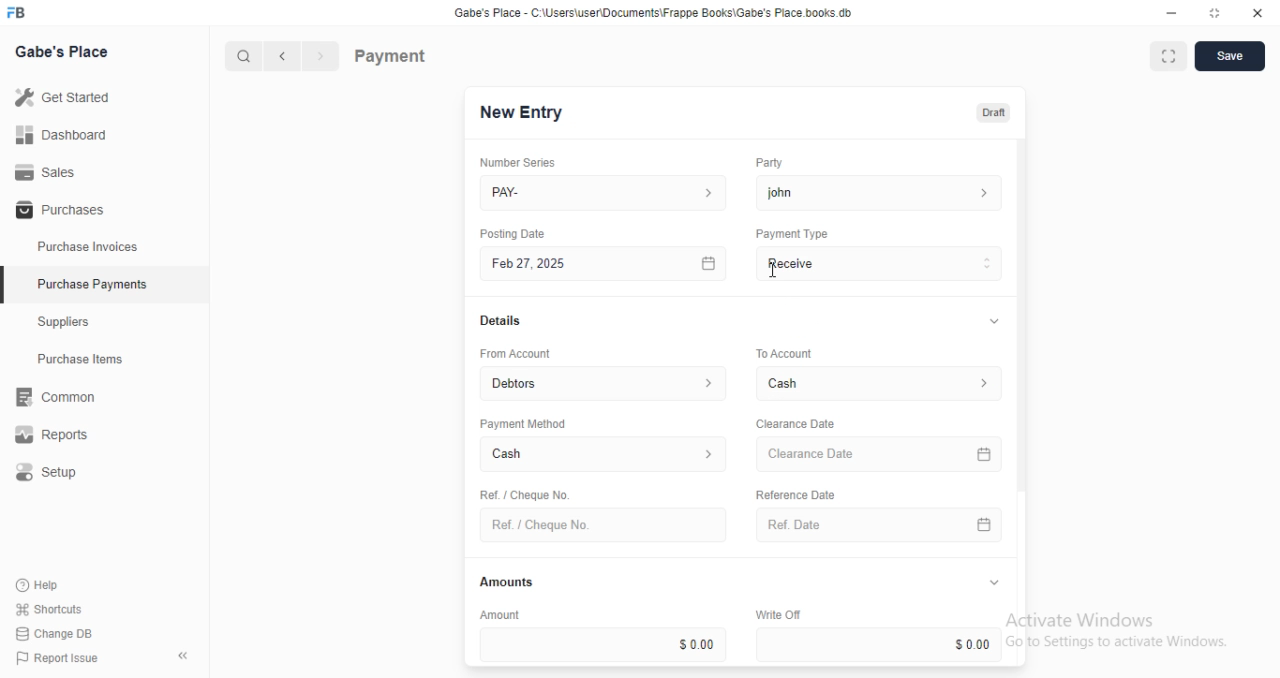  What do you see at coordinates (40, 586) in the screenshot?
I see `Help` at bounding box center [40, 586].